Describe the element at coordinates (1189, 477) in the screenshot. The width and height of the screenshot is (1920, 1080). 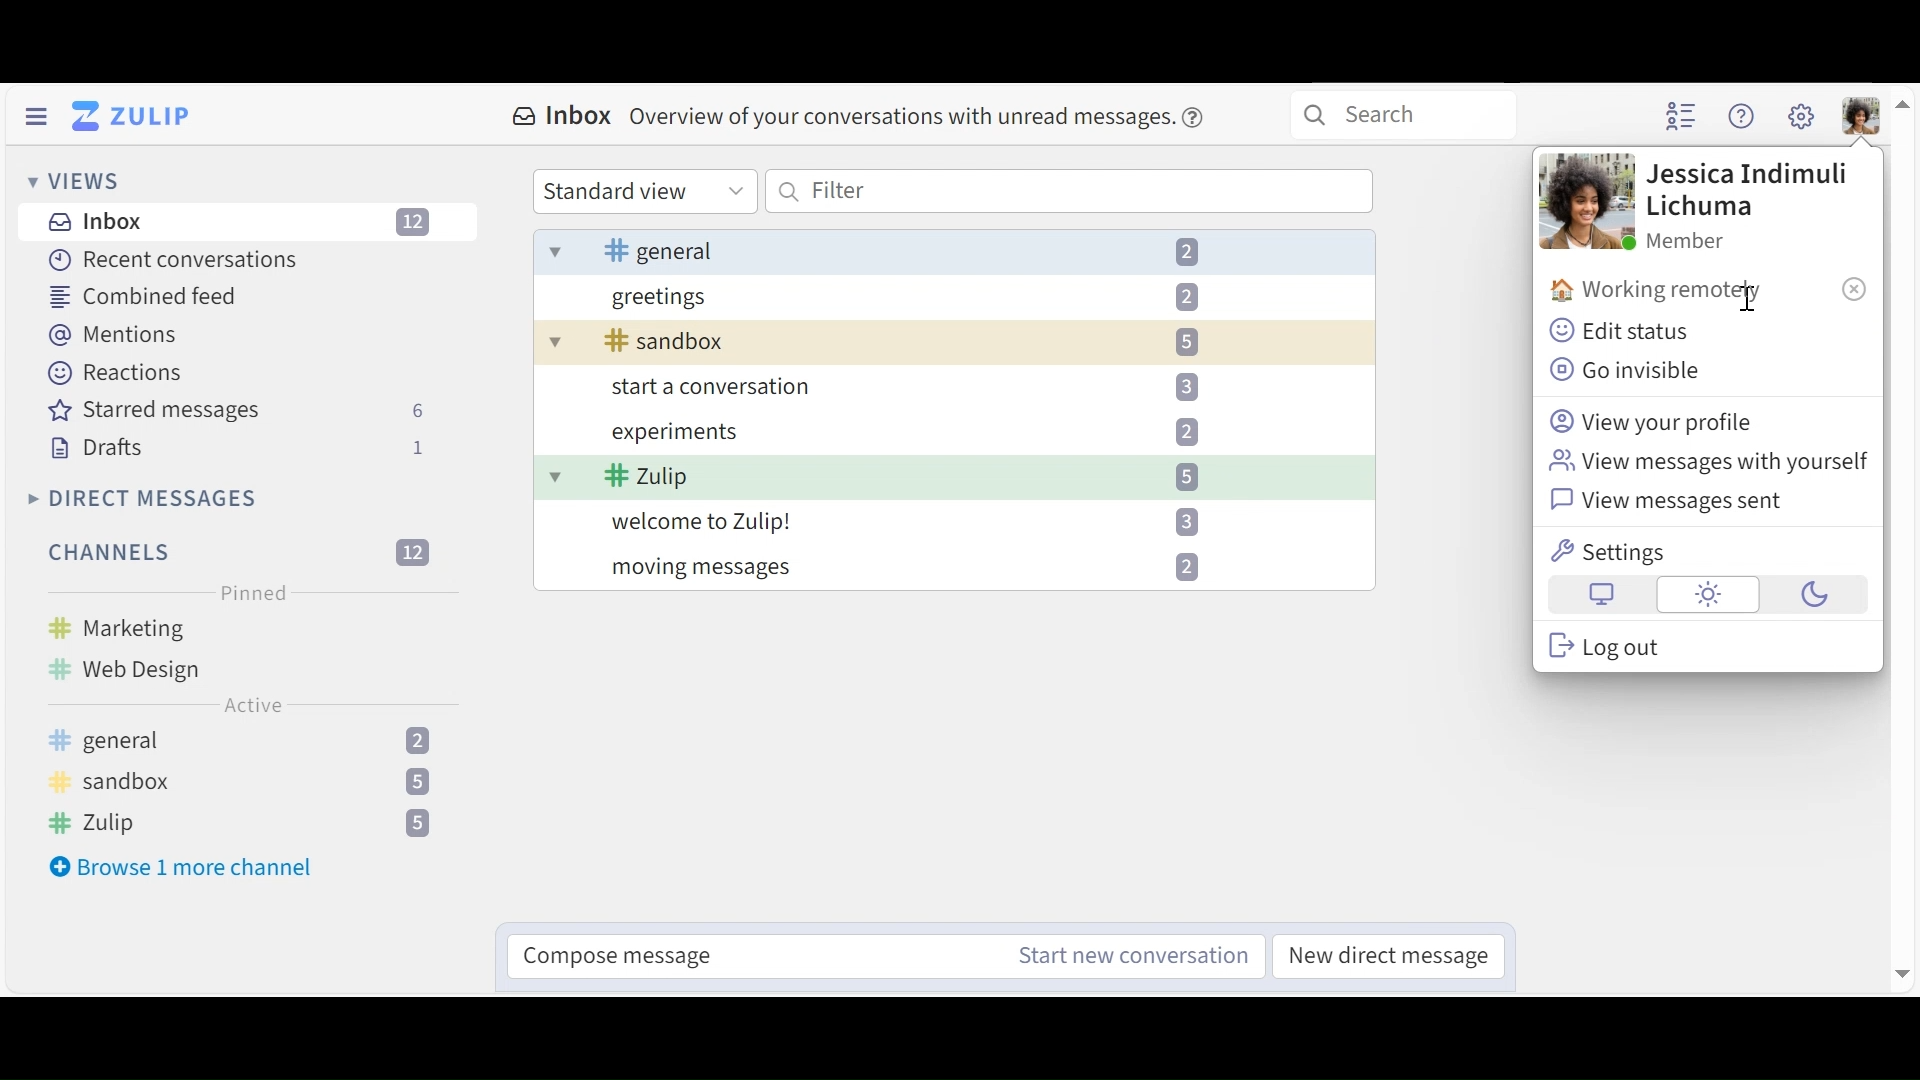
I see `5` at that location.